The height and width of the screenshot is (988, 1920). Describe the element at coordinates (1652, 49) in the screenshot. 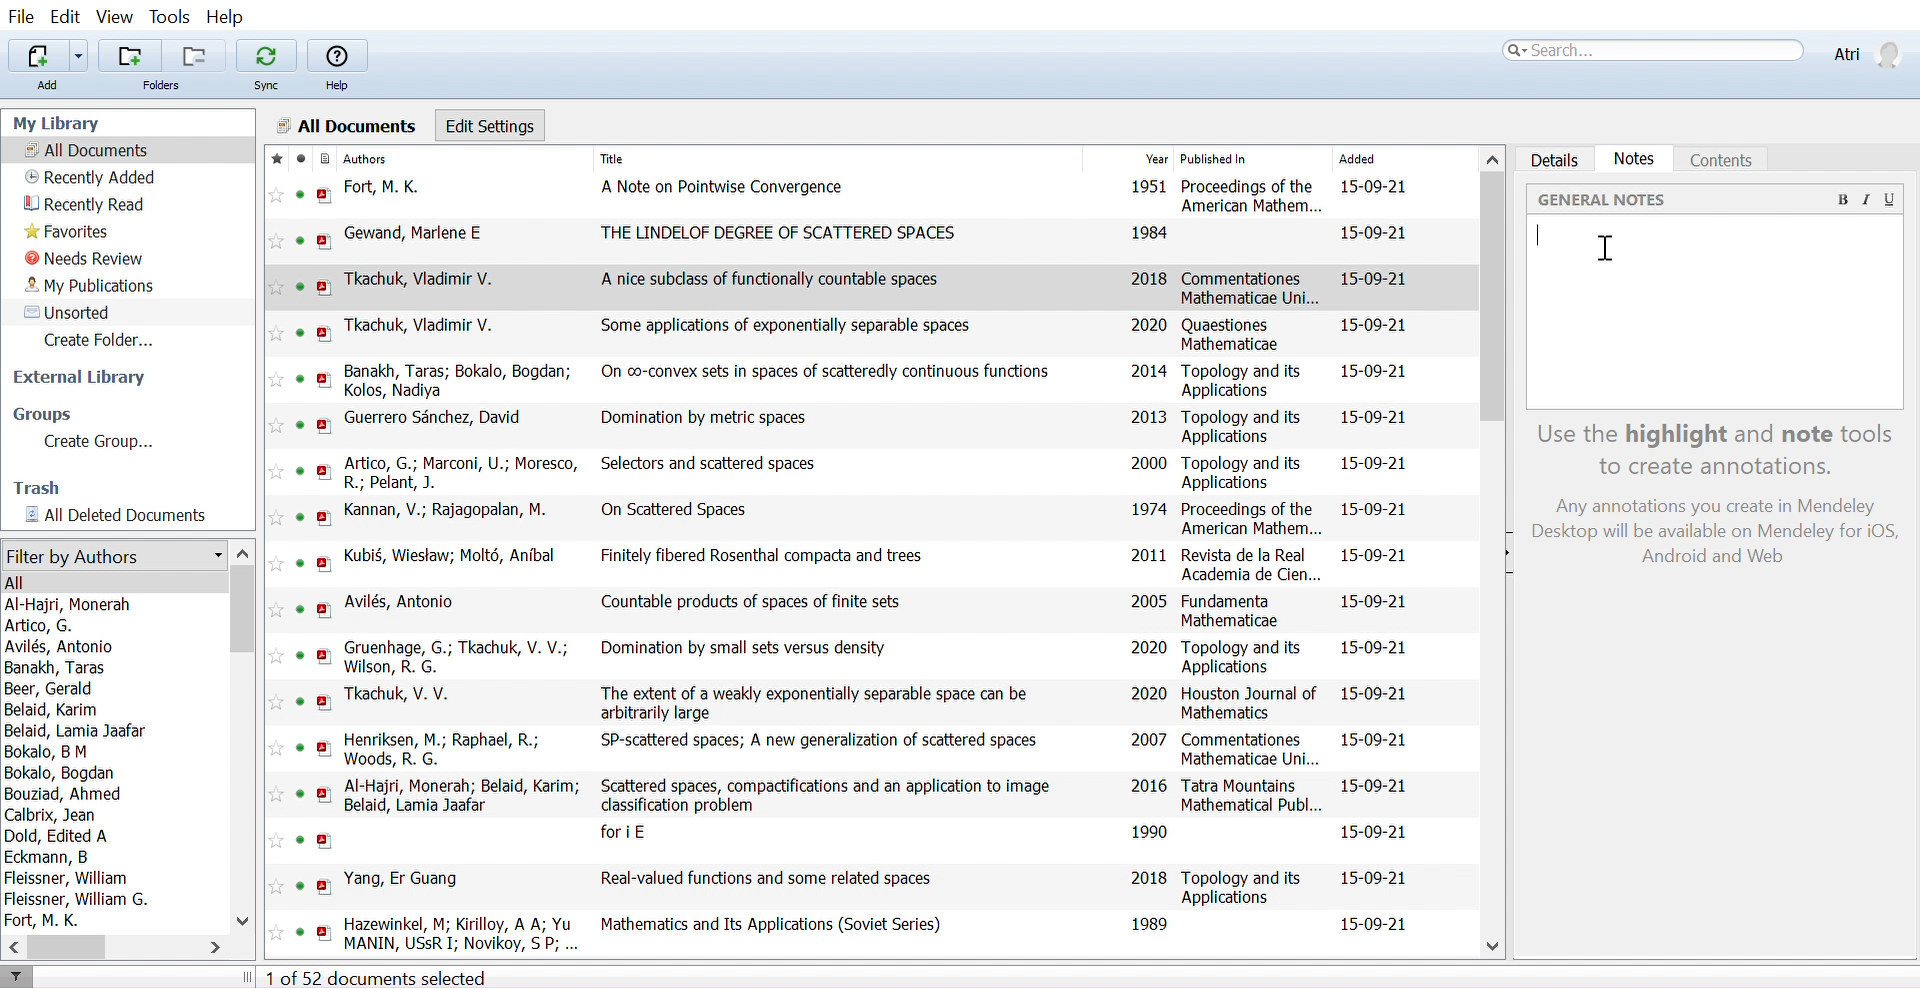

I see `Search` at that location.